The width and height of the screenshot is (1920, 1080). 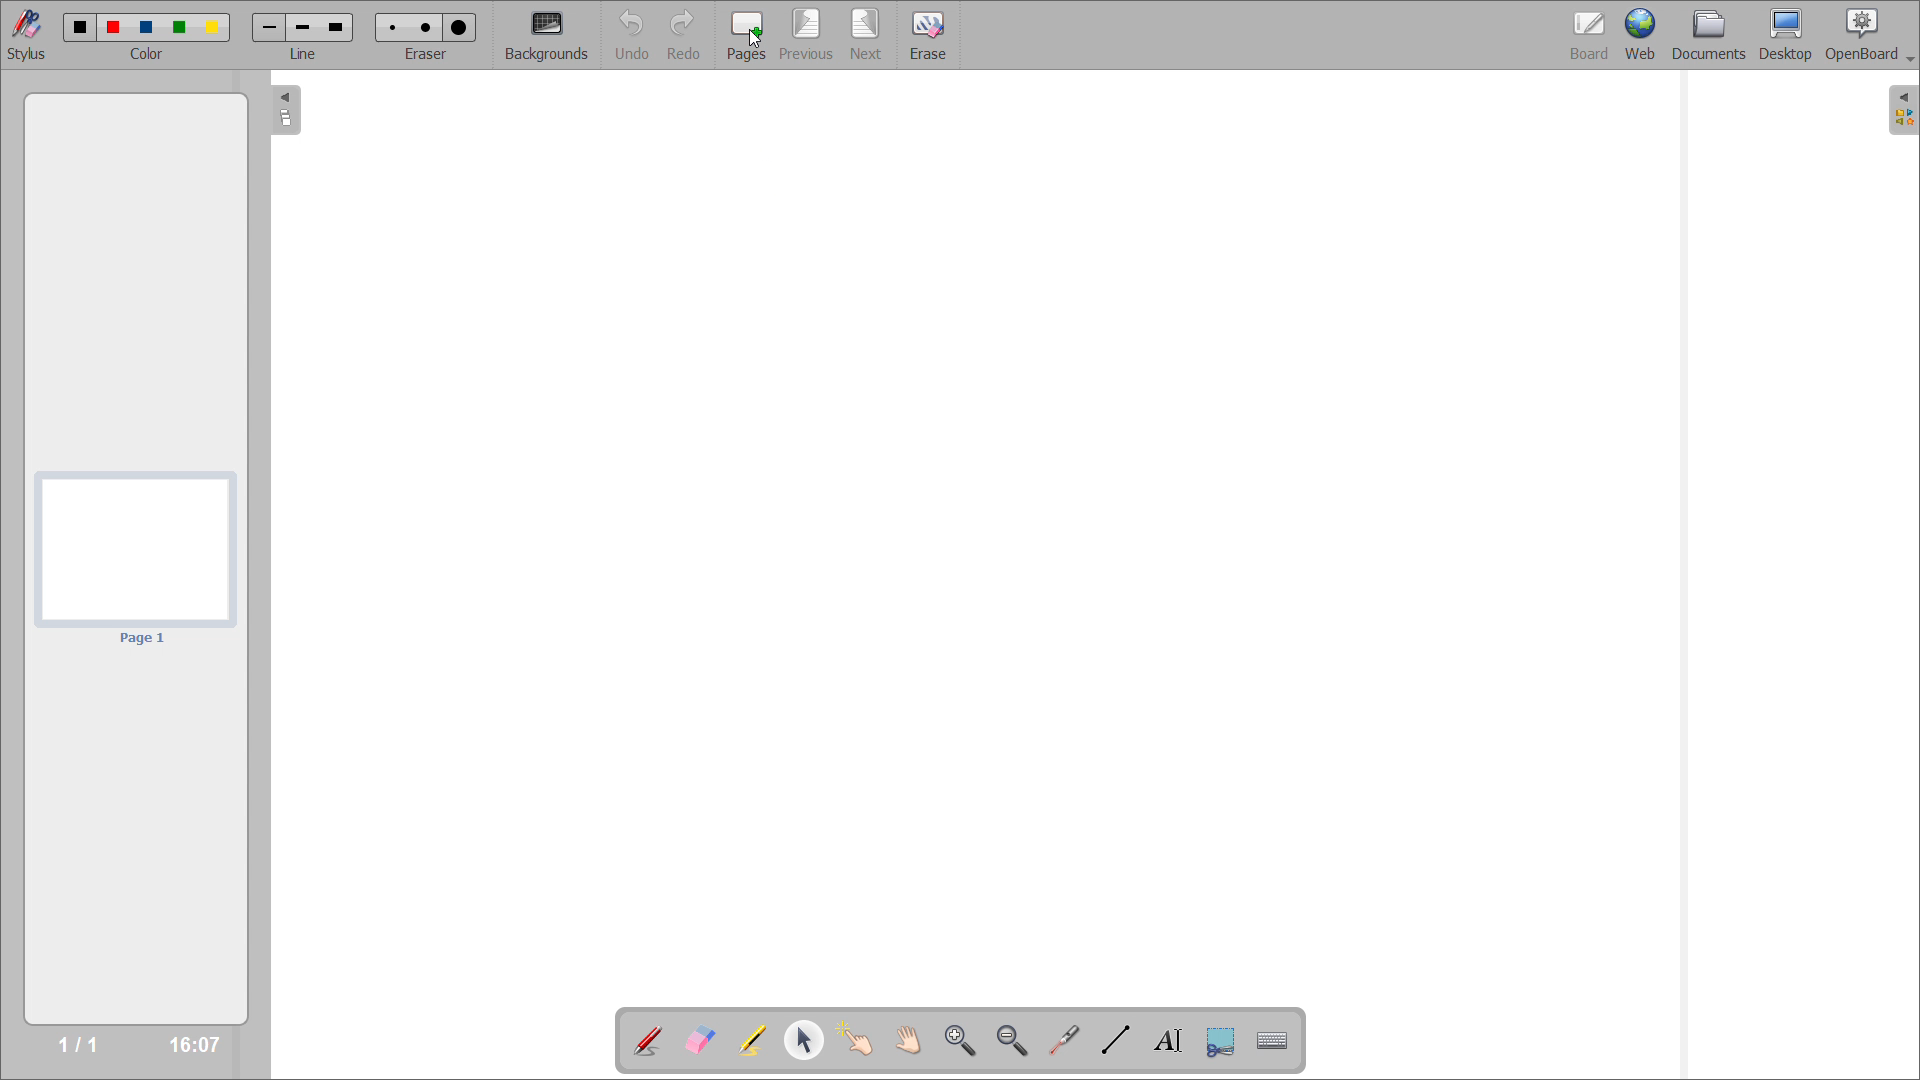 What do you see at coordinates (303, 36) in the screenshot?
I see `line` at bounding box center [303, 36].